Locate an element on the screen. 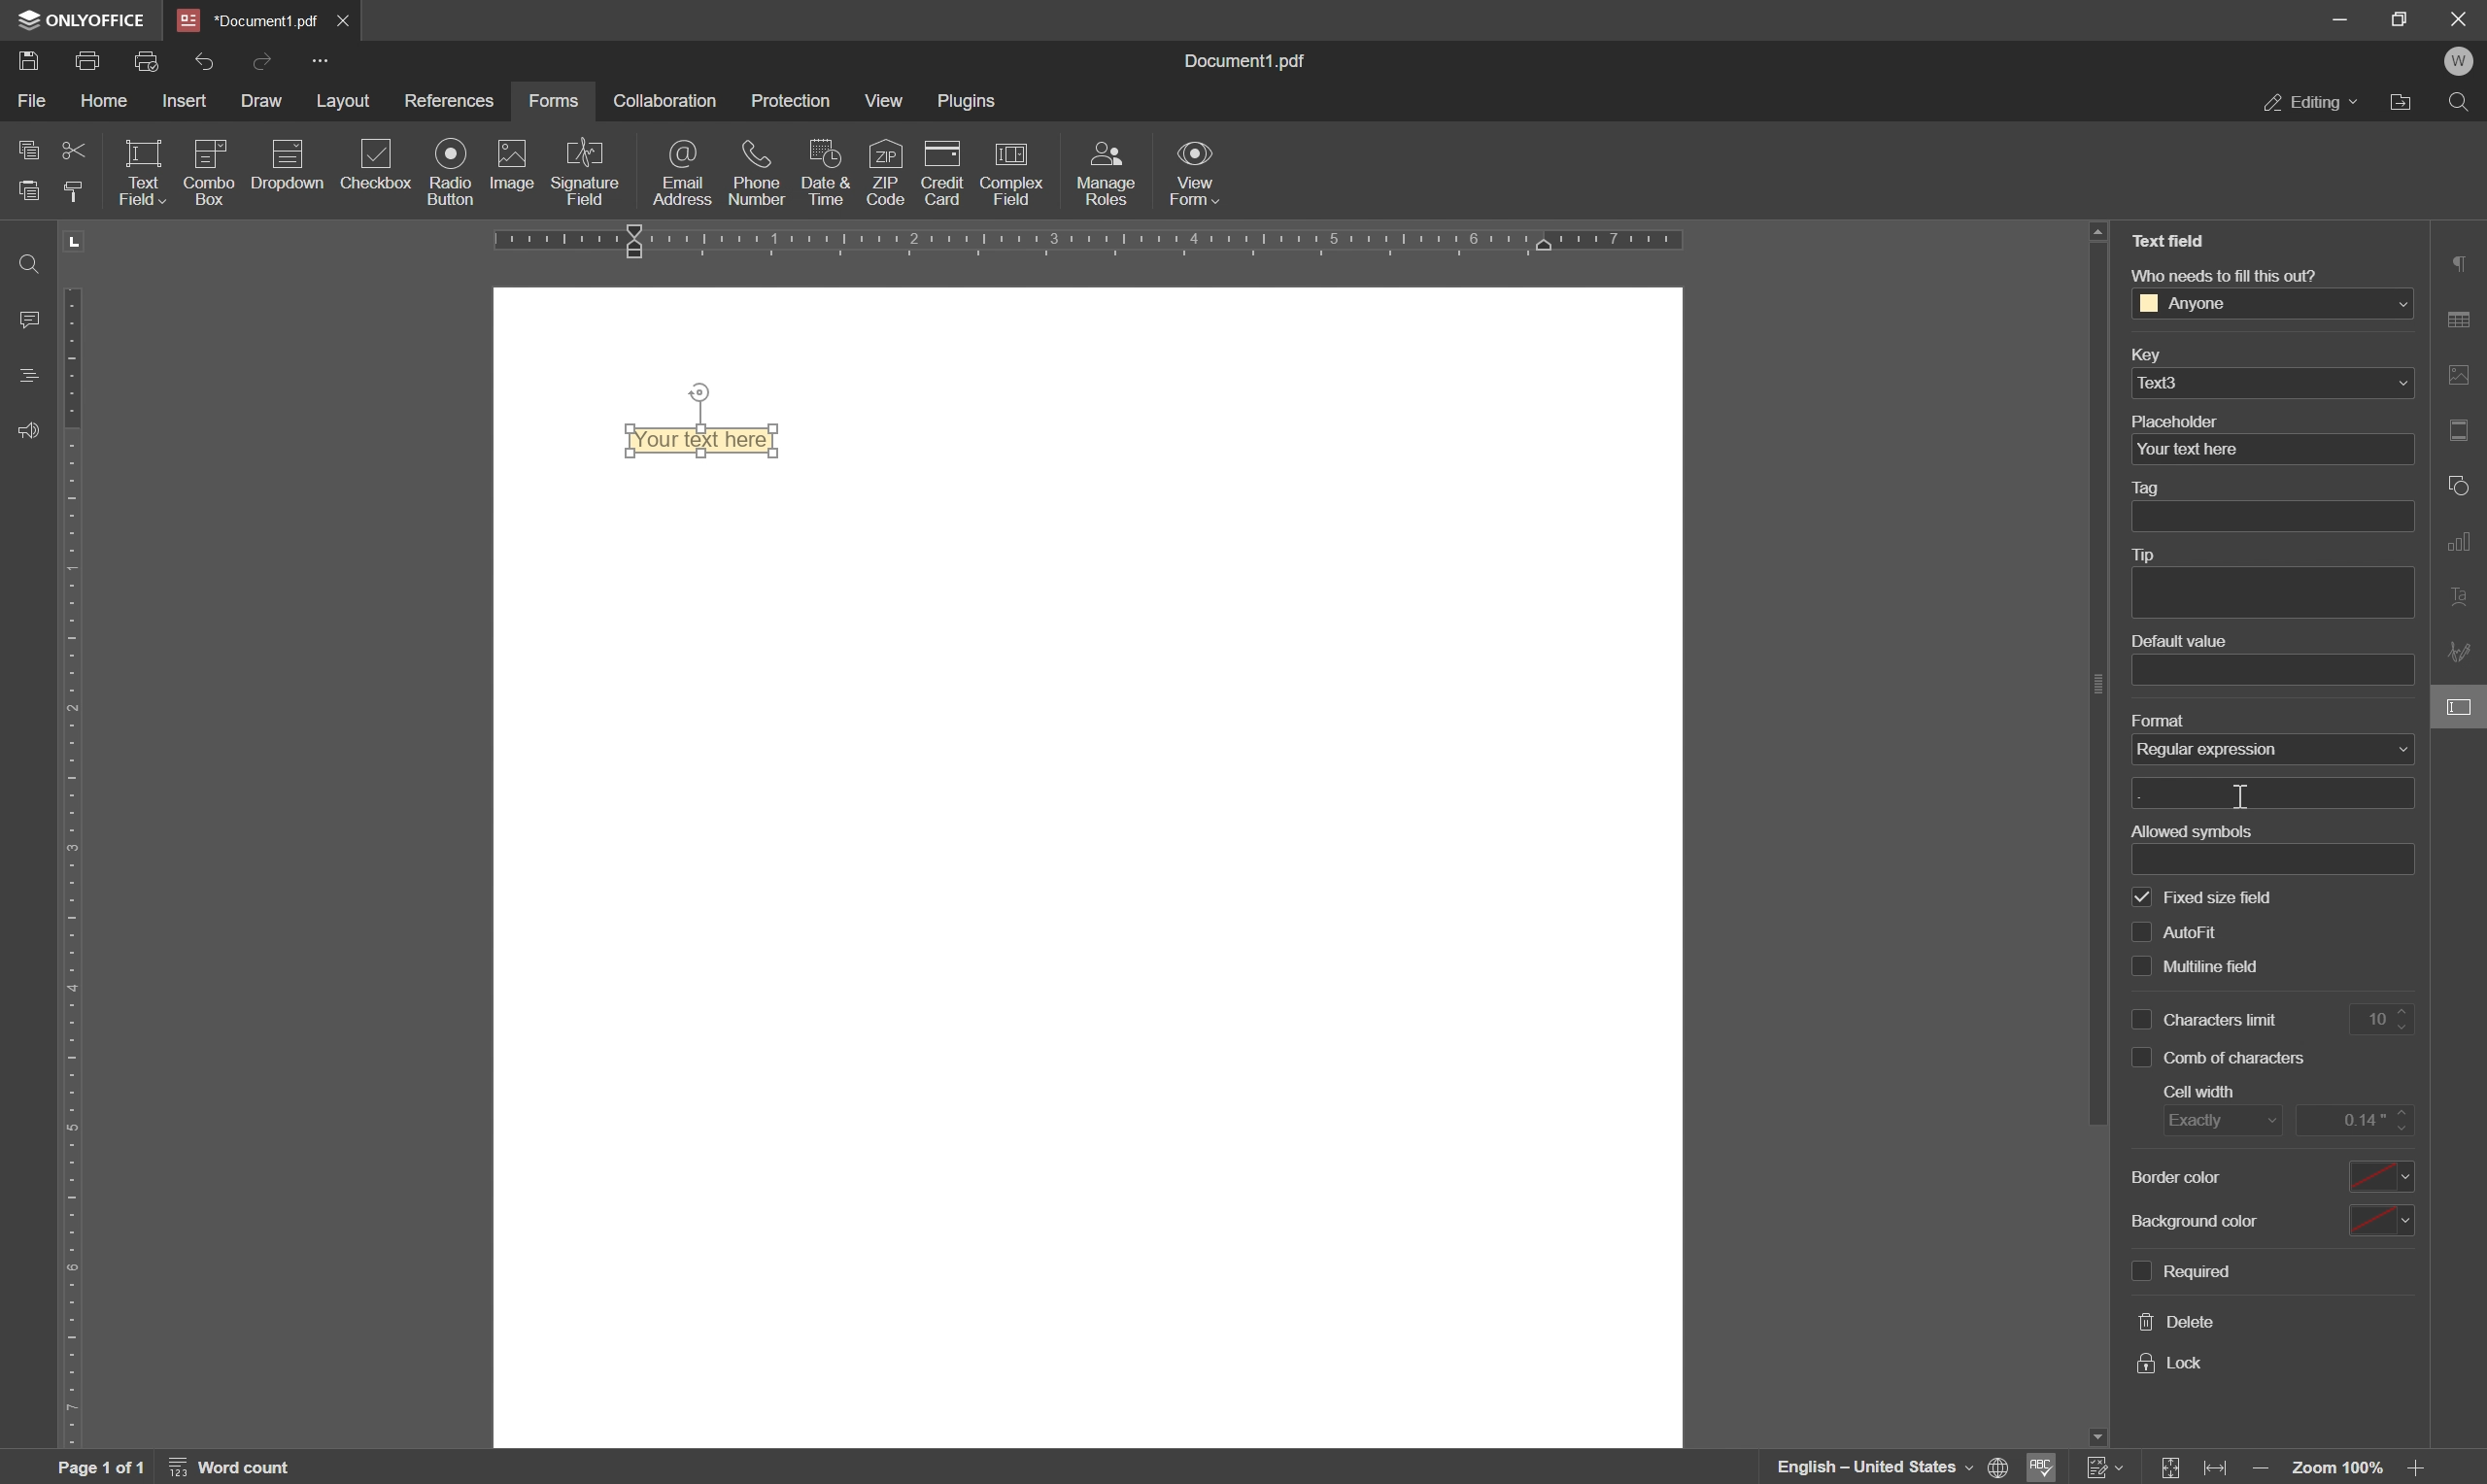  zip code is located at coordinates (887, 172).